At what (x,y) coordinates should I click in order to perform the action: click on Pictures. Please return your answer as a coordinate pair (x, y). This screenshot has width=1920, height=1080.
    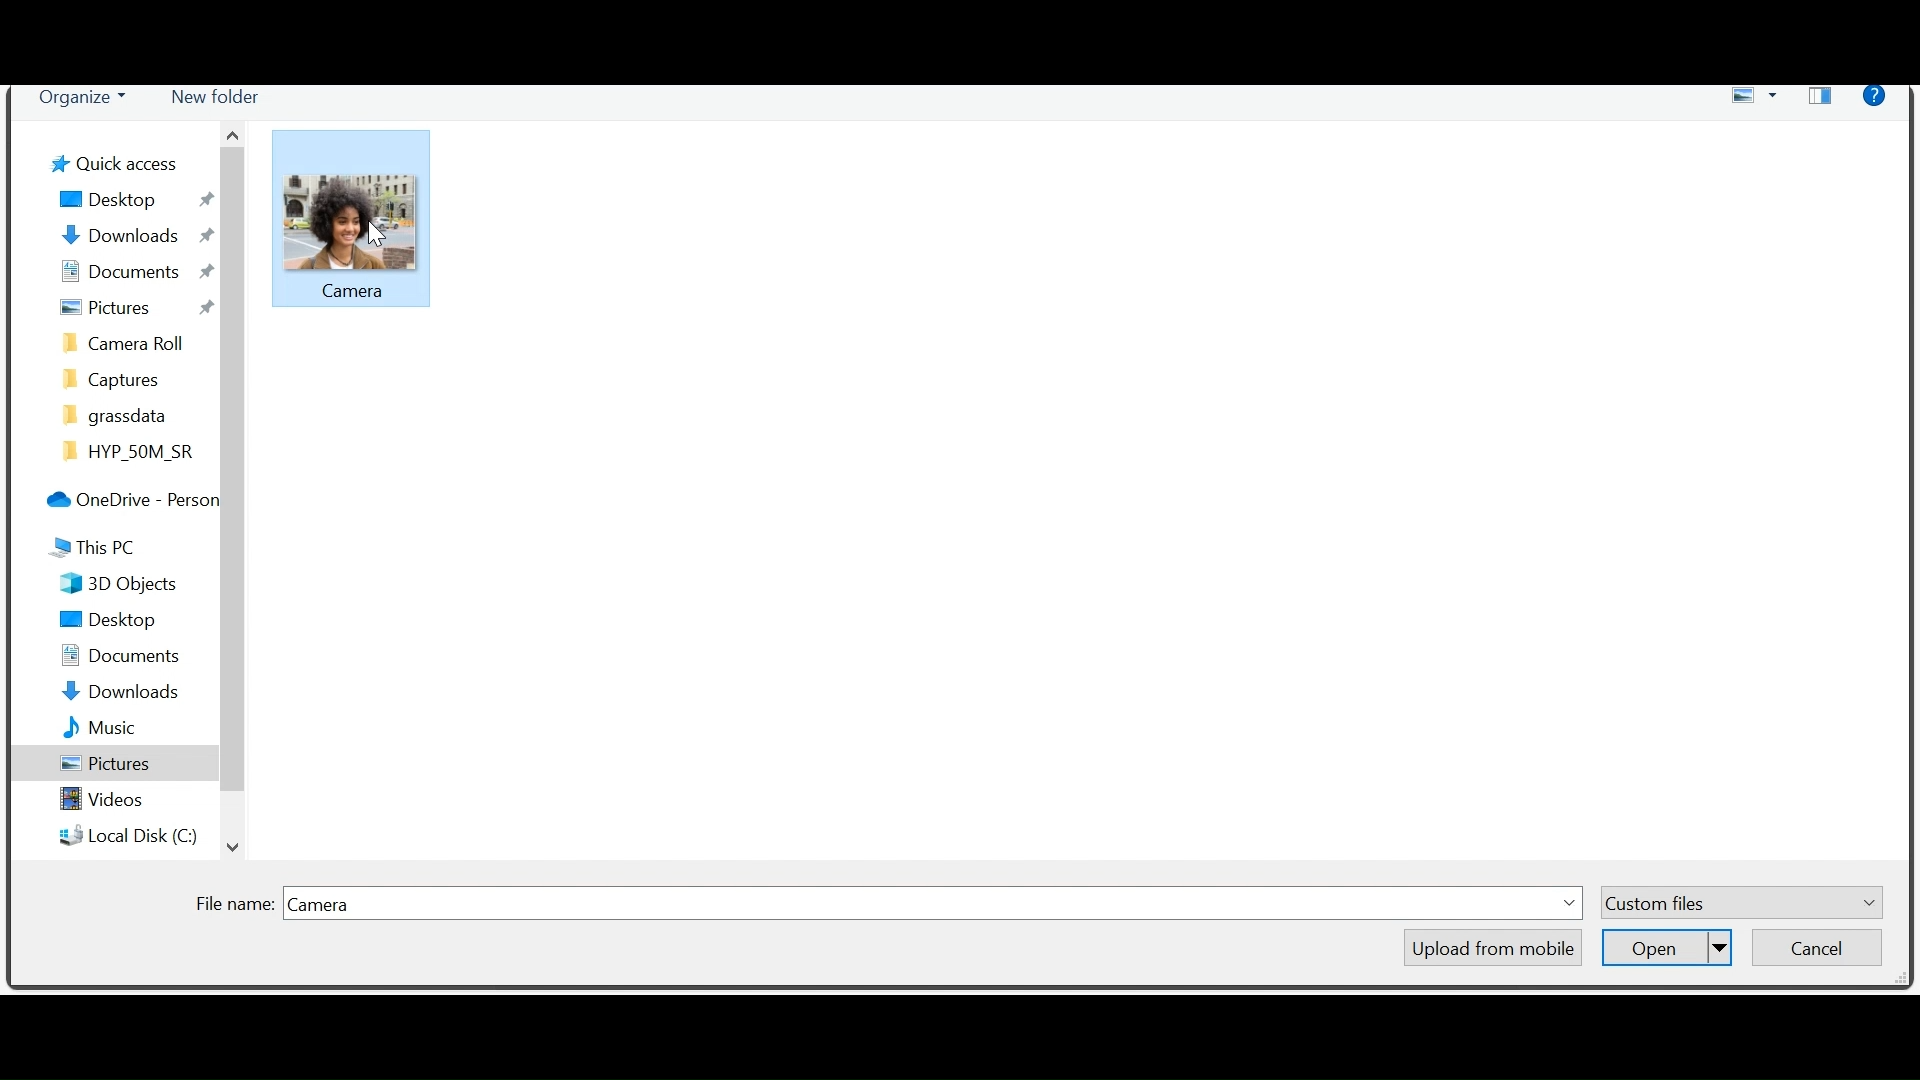
    Looking at the image, I should click on (134, 307).